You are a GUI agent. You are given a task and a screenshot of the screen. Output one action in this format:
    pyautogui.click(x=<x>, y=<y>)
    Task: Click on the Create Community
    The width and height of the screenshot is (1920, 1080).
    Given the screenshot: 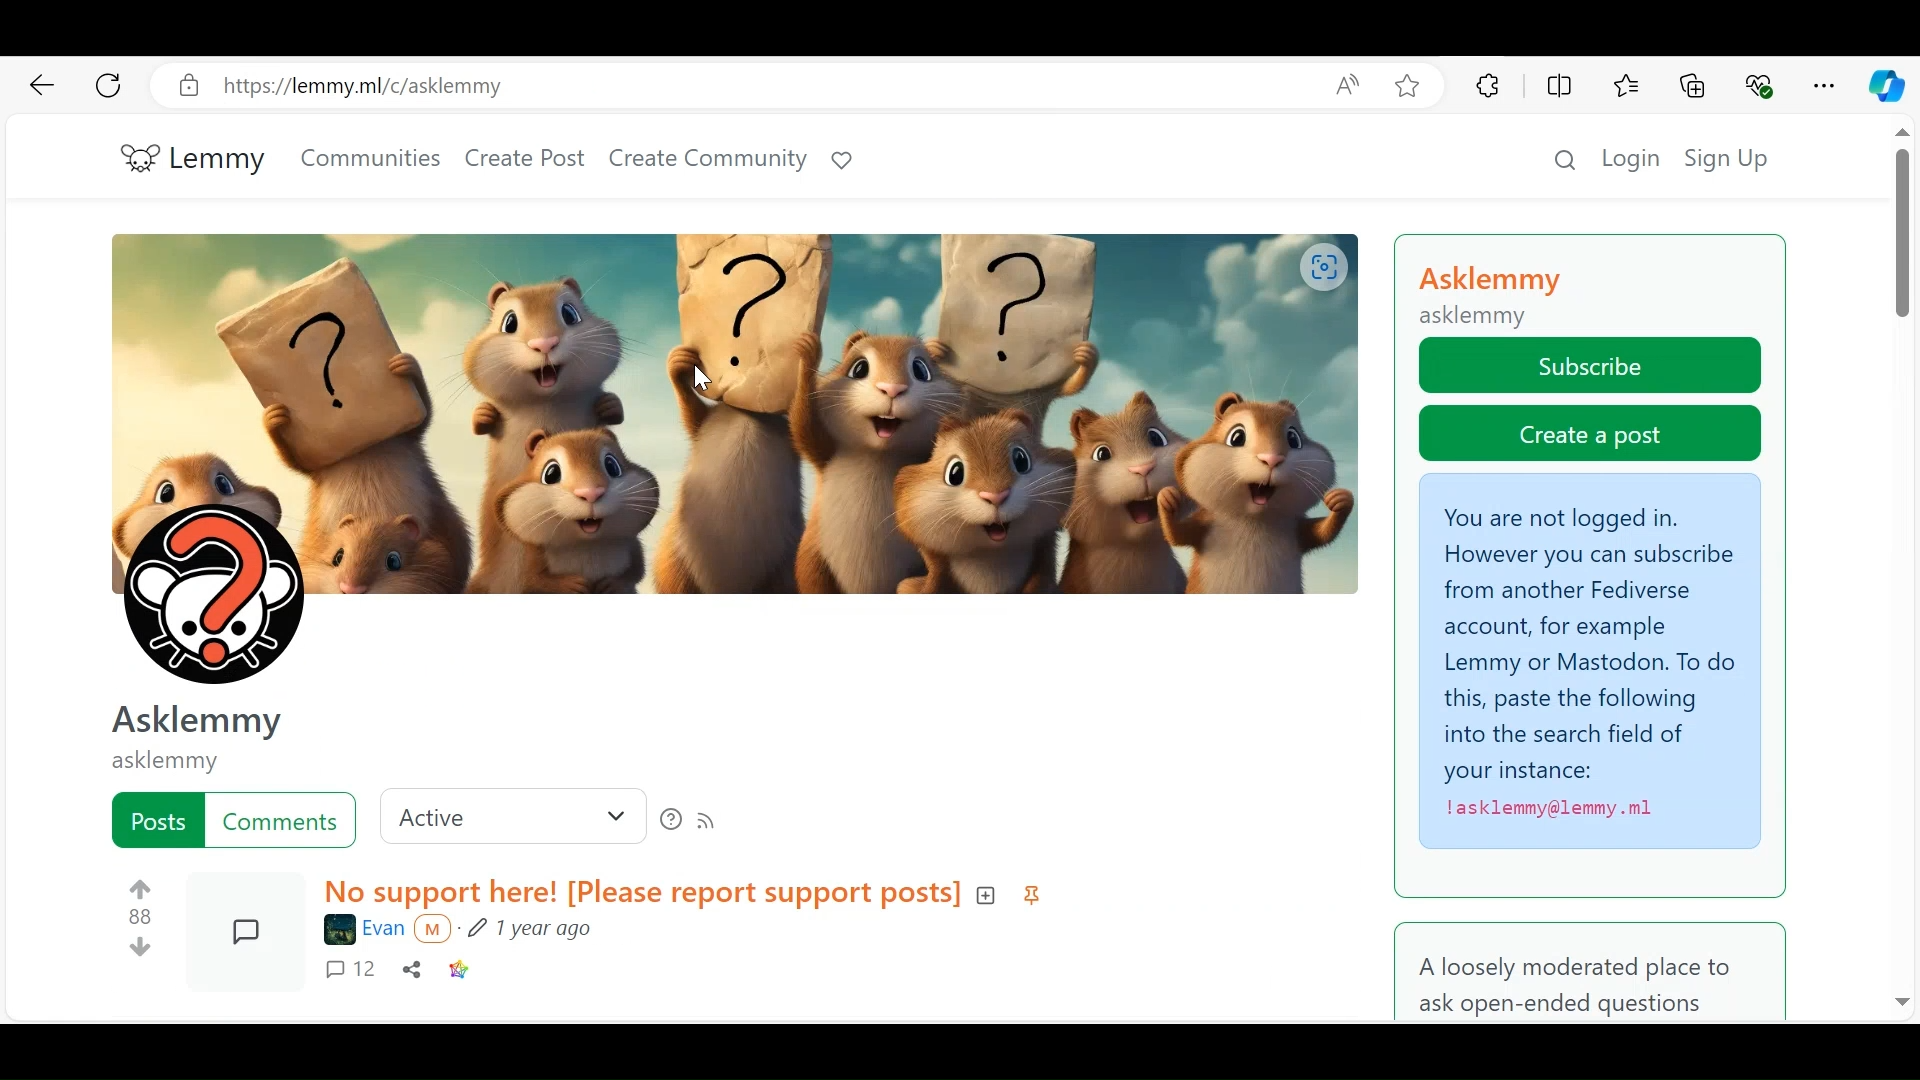 What is the action you would take?
    pyautogui.click(x=707, y=160)
    